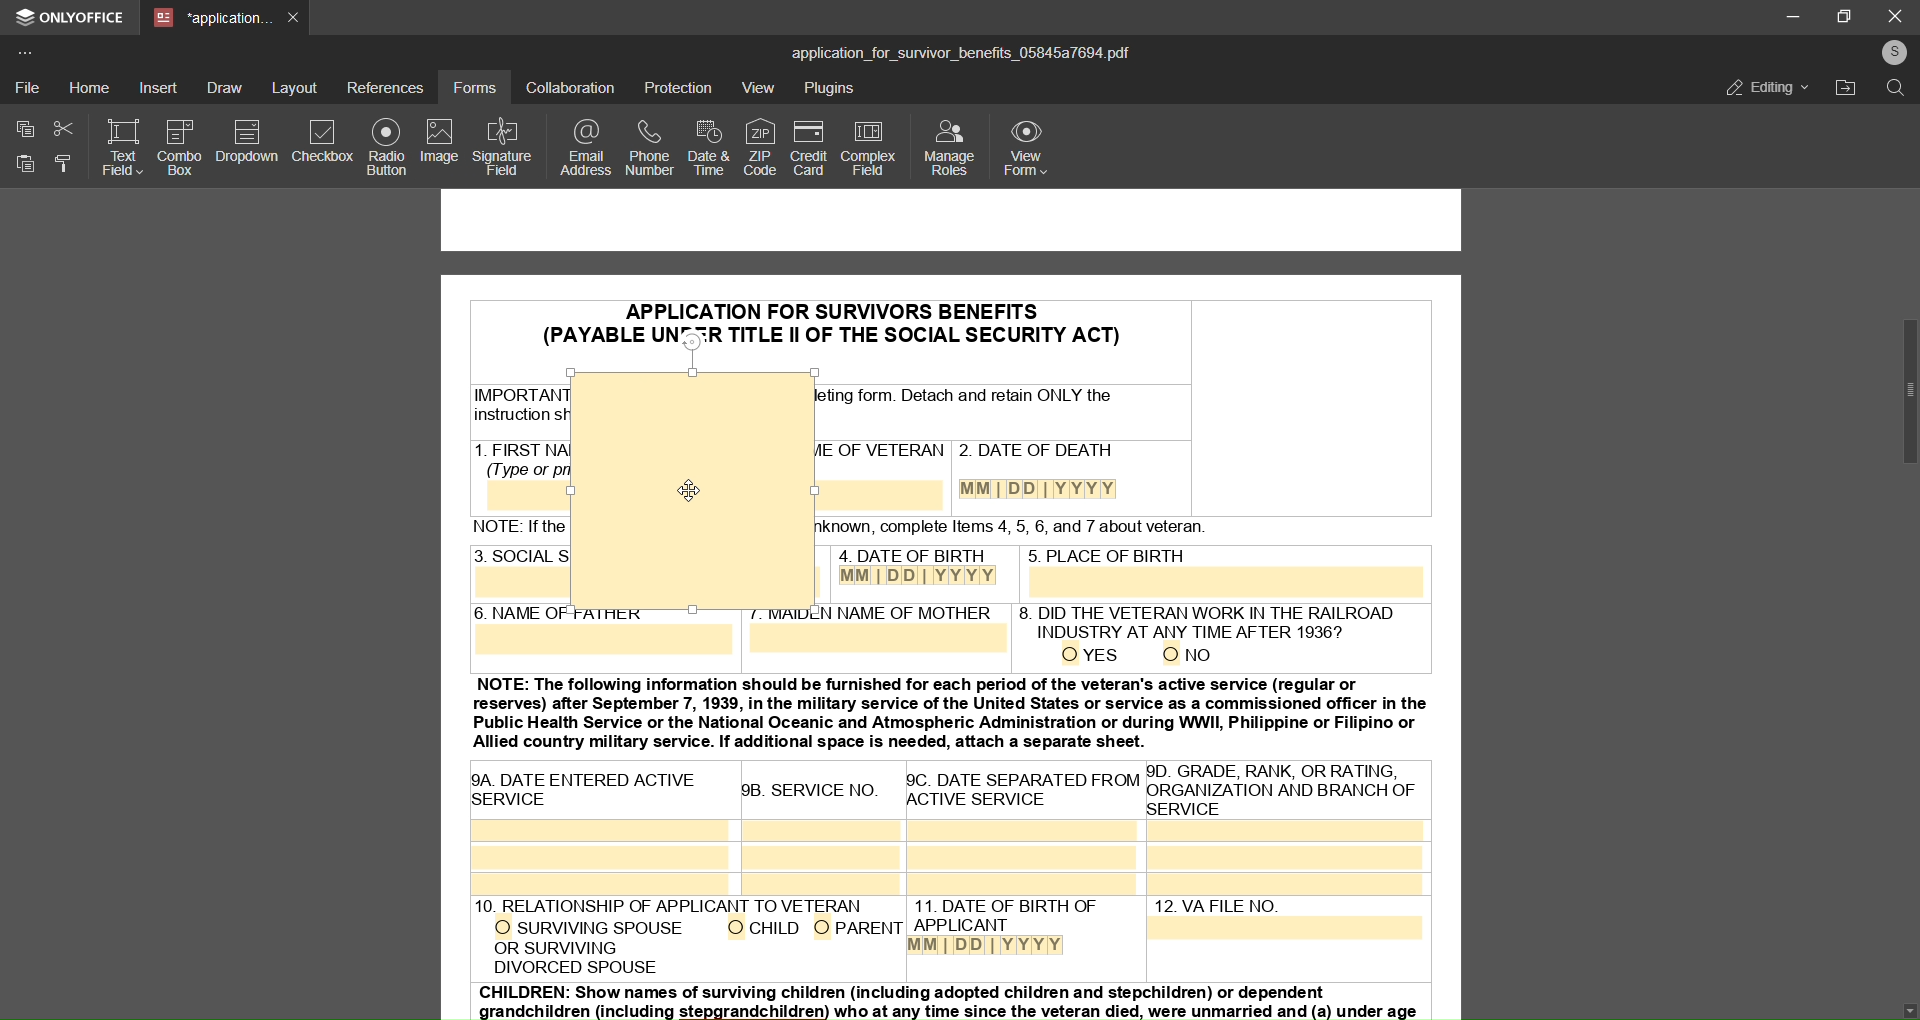 The width and height of the screenshot is (1920, 1020). Describe the element at coordinates (24, 165) in the screenshot. I see `paste` at that location.